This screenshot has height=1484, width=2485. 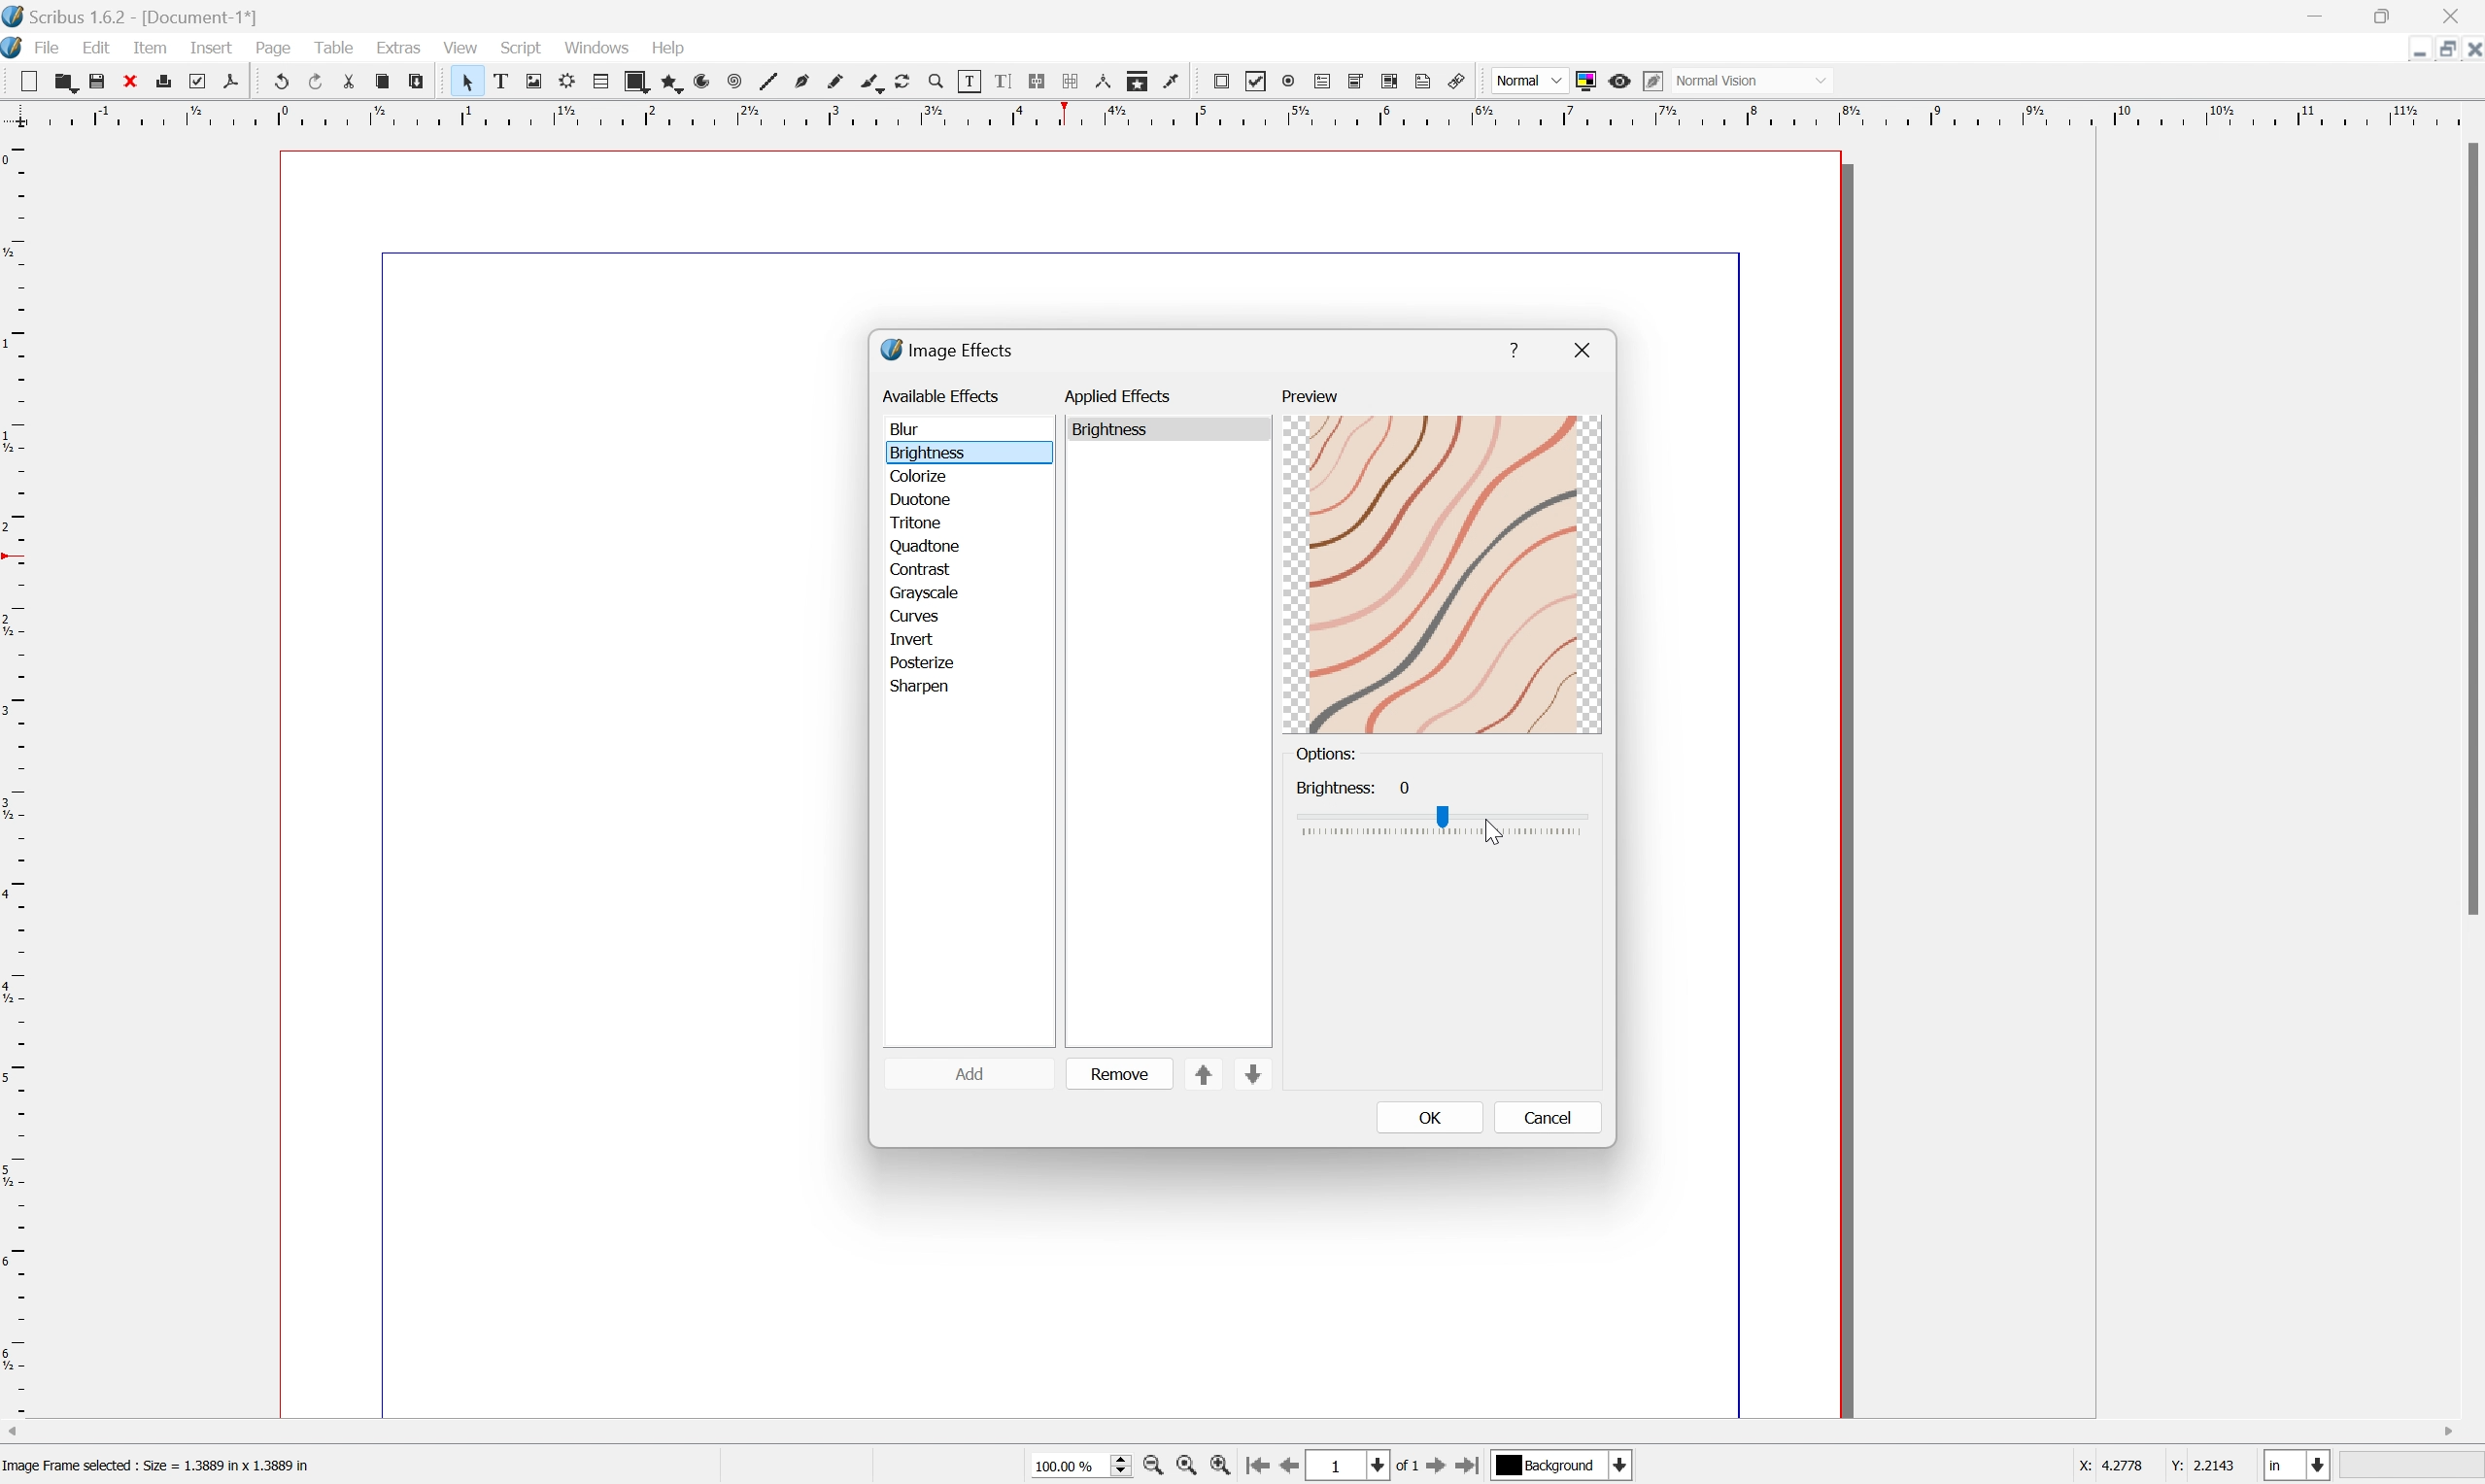 I want to click on Print, so click(x=168, y=82).